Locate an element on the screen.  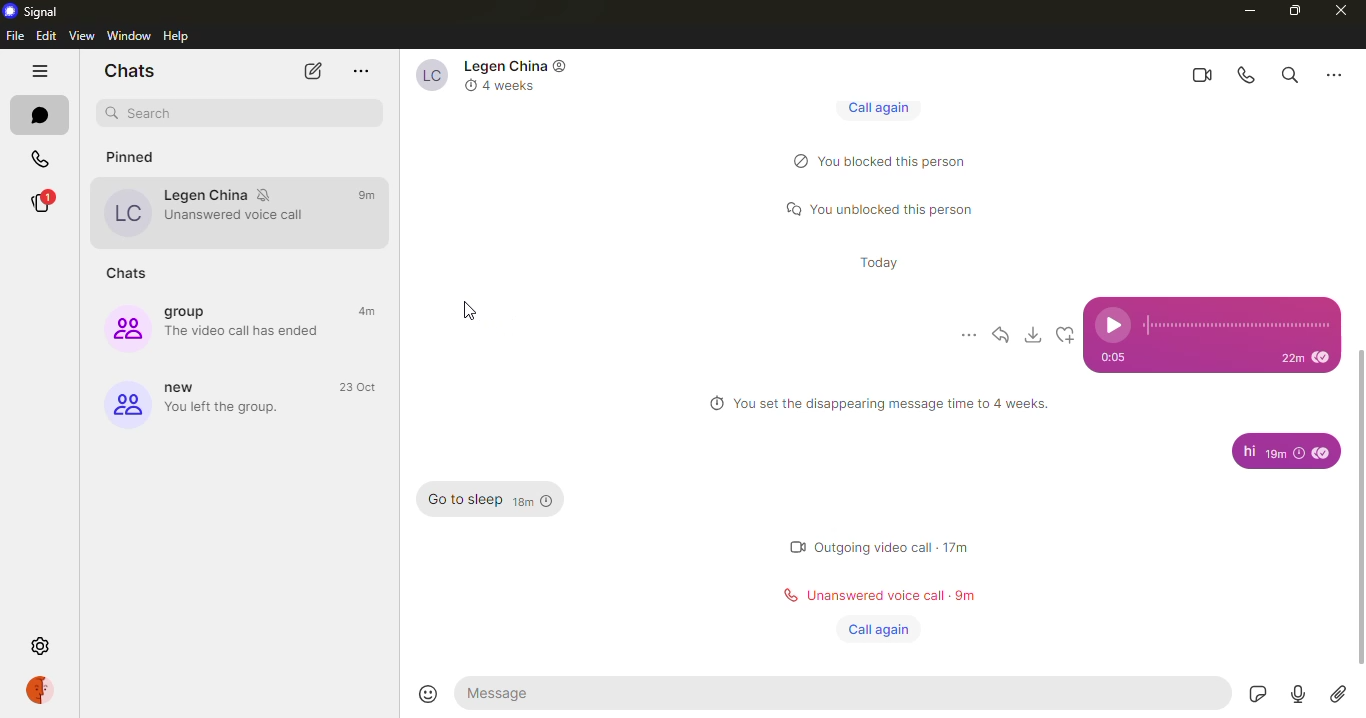
contact is located at coordinates (490, 75).